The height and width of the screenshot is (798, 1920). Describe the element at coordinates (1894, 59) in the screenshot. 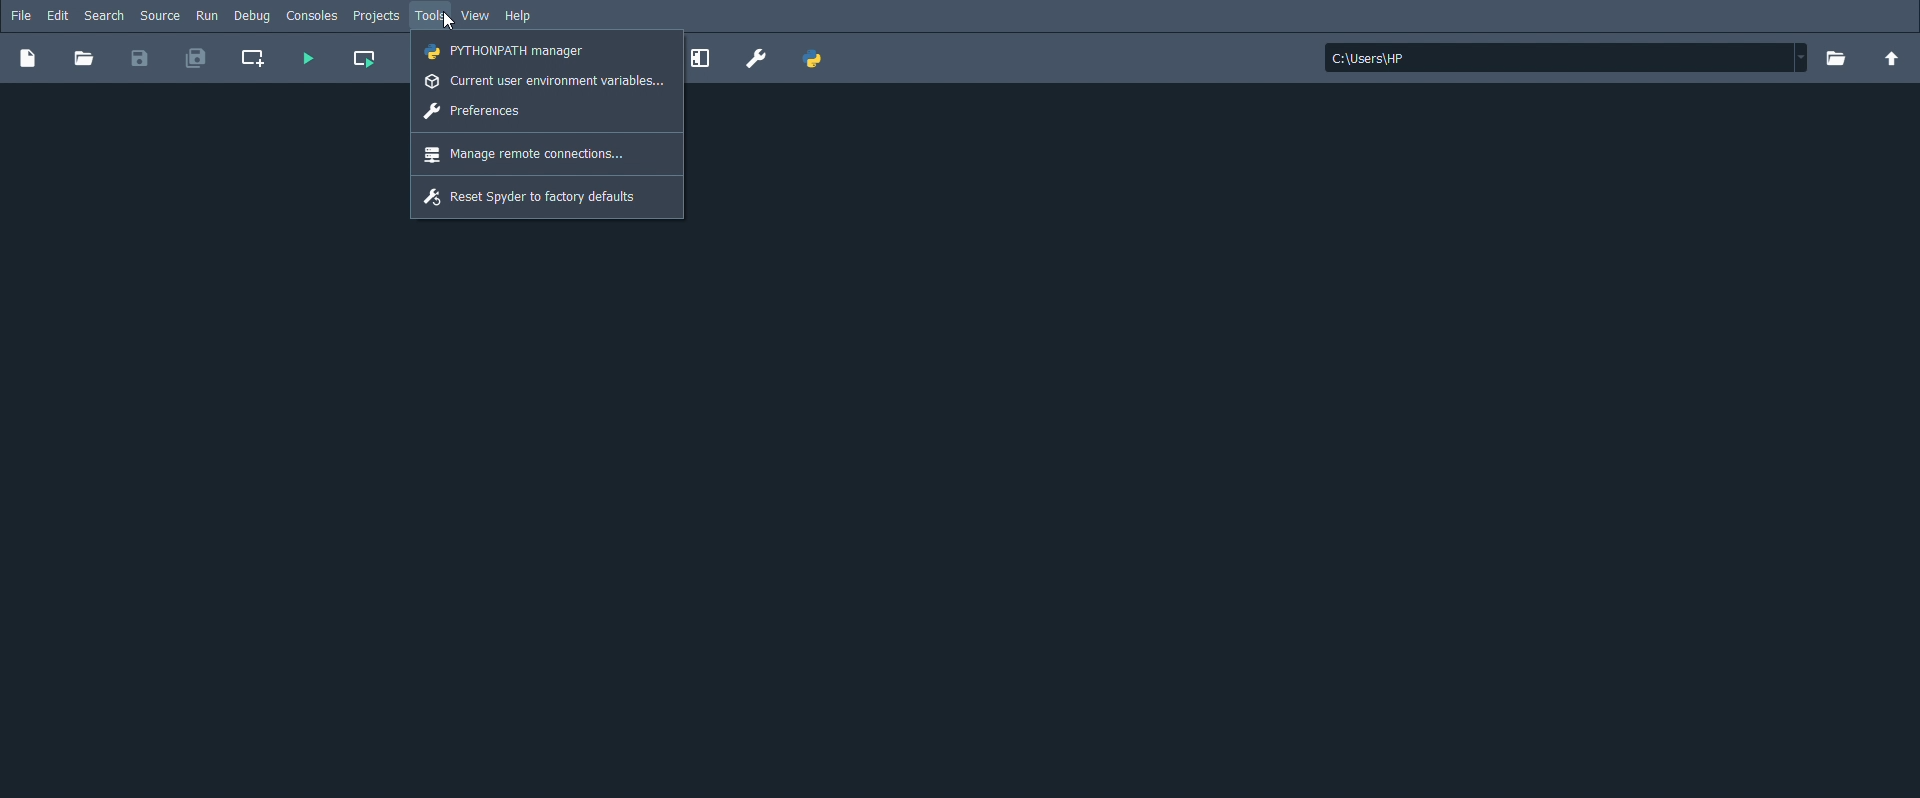

I see `Change to parent directory` at that location.